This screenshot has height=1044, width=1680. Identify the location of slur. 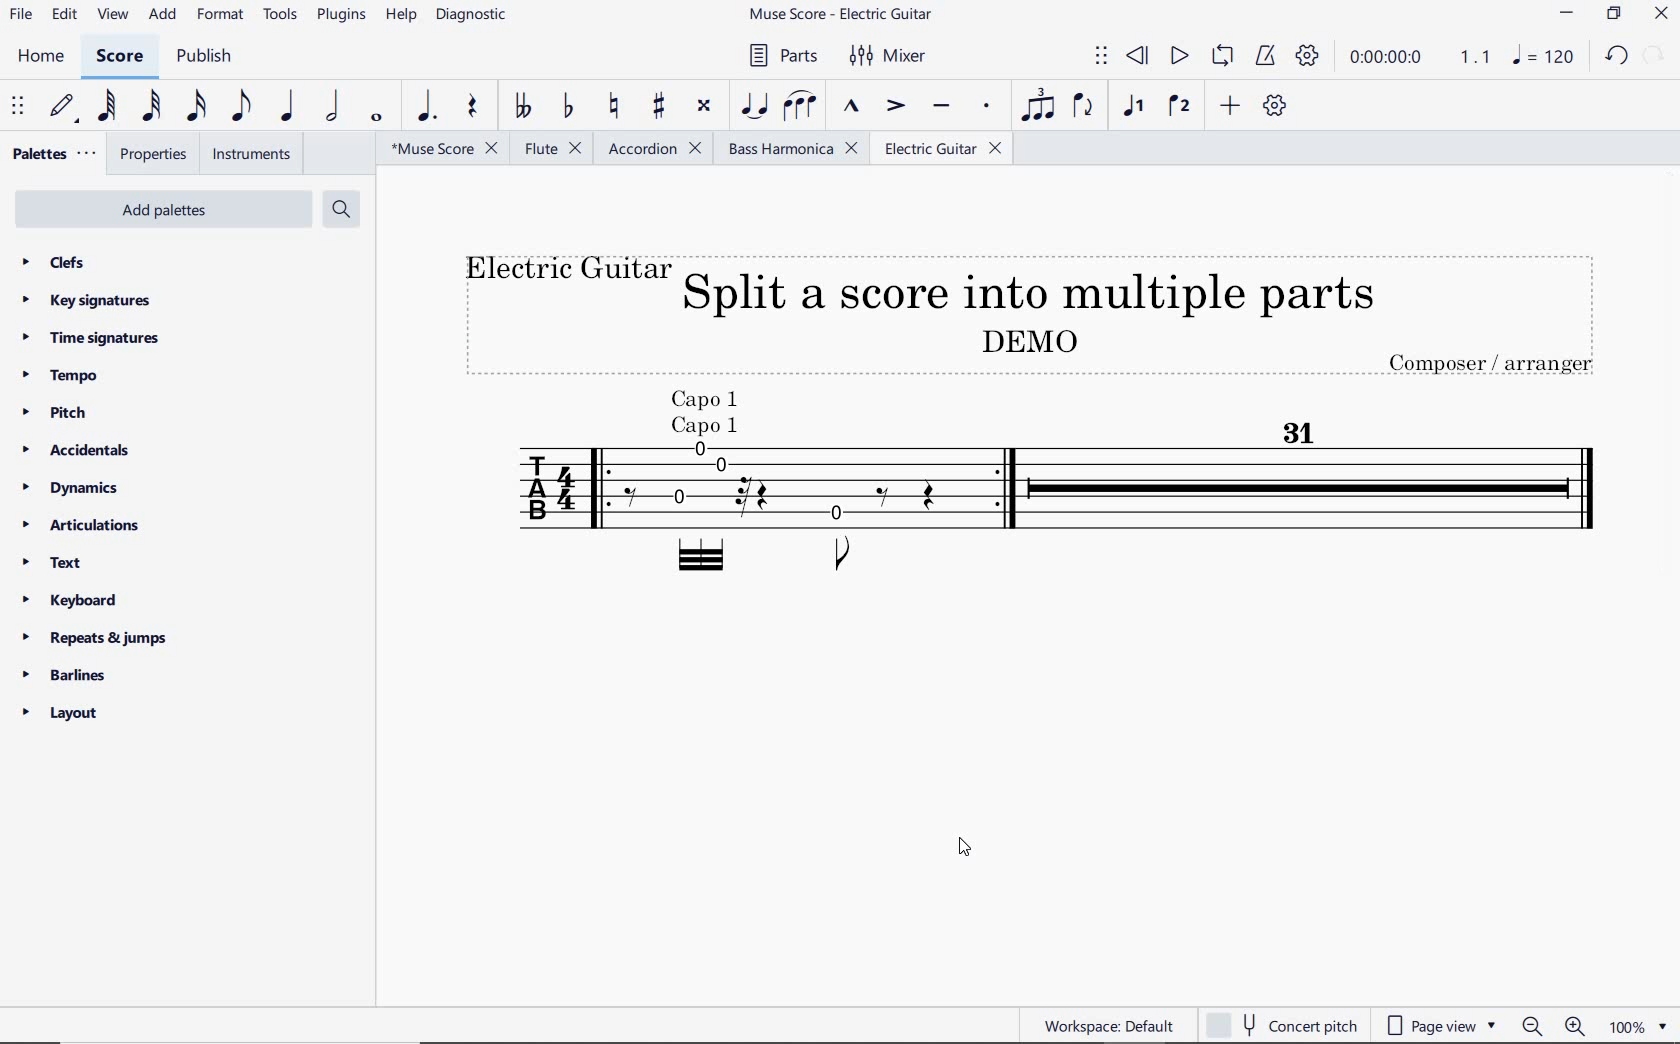
(801, 107).